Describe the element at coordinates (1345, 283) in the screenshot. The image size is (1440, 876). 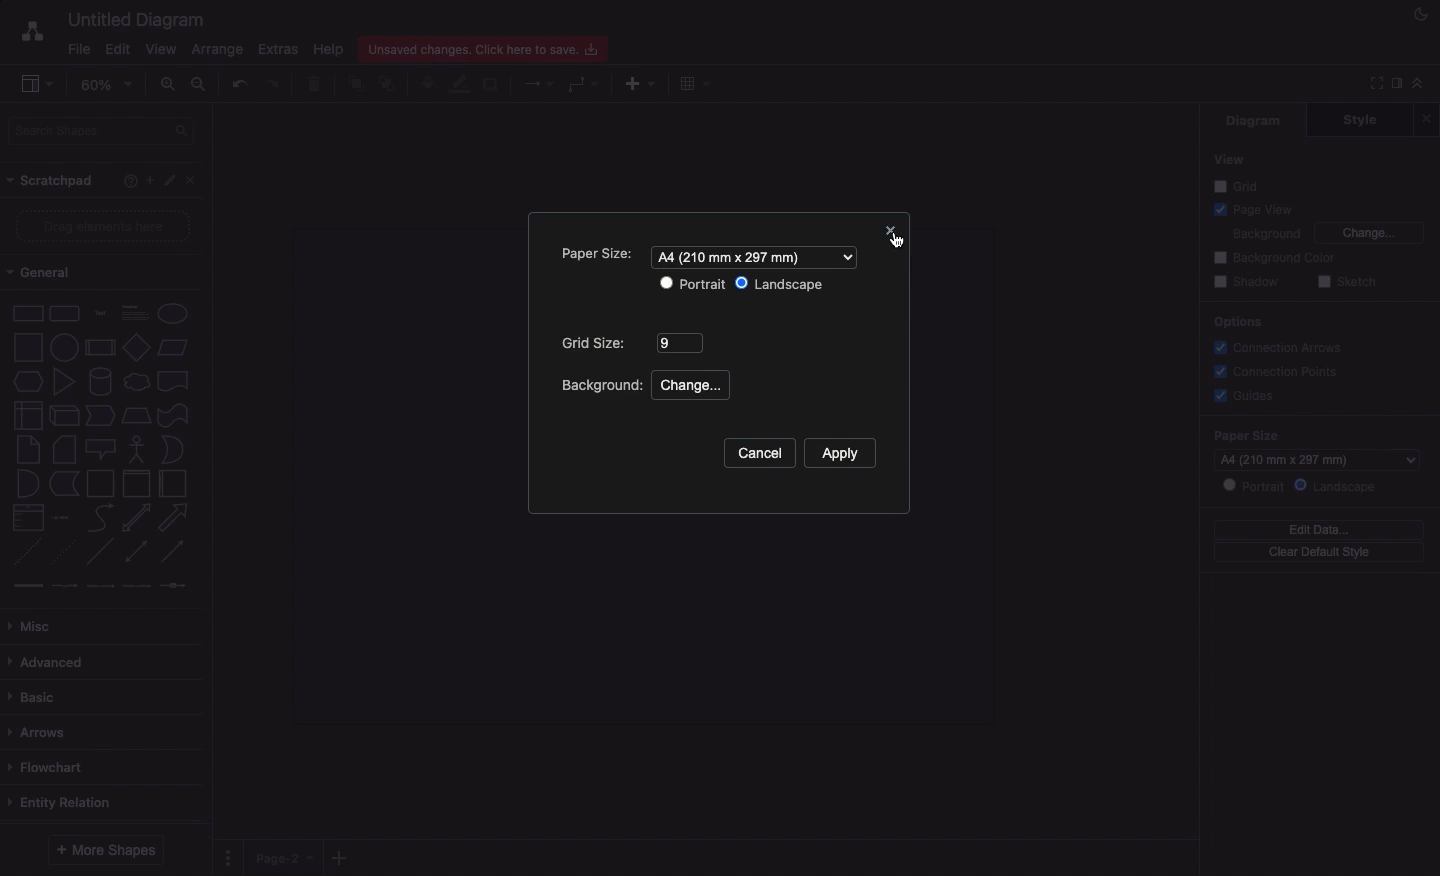
I see `Sketch` at that location.